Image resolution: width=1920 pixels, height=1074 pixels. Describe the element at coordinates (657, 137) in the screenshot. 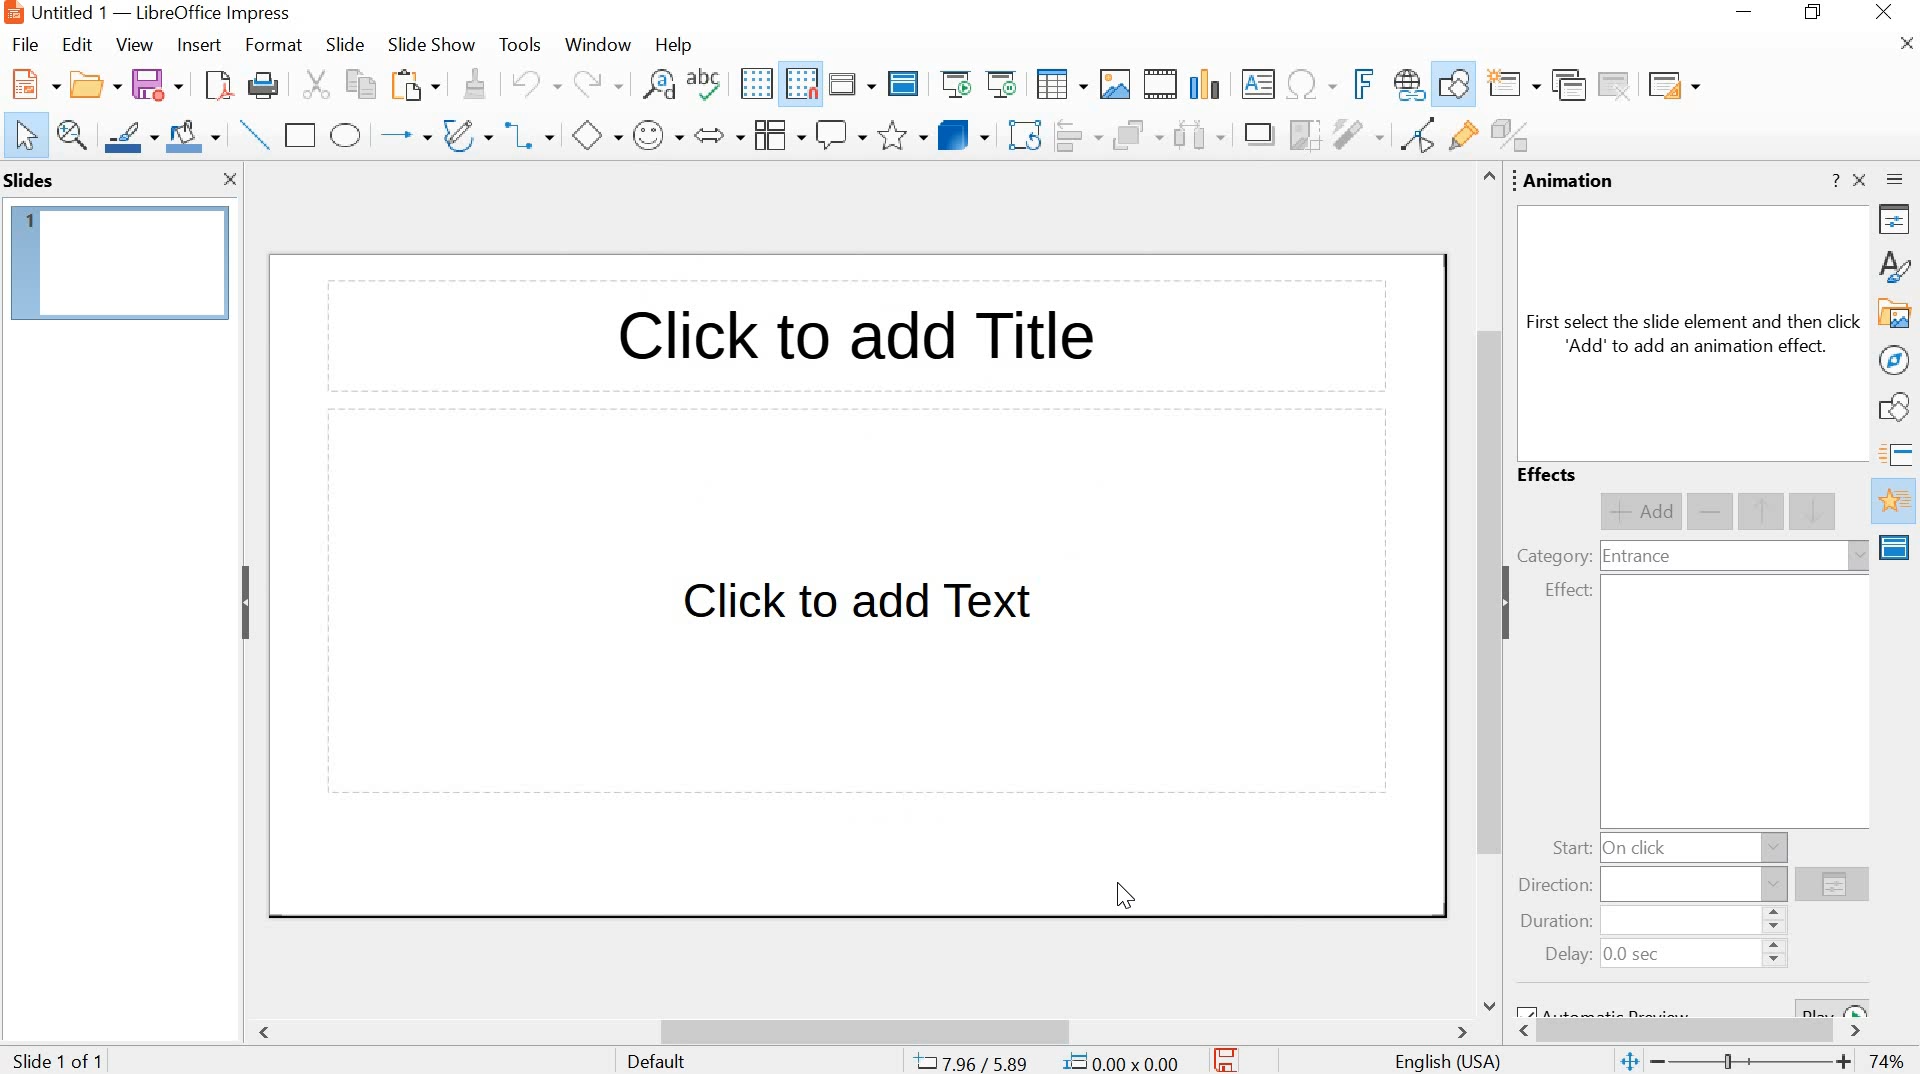

I see `symbol shapes` at that location.